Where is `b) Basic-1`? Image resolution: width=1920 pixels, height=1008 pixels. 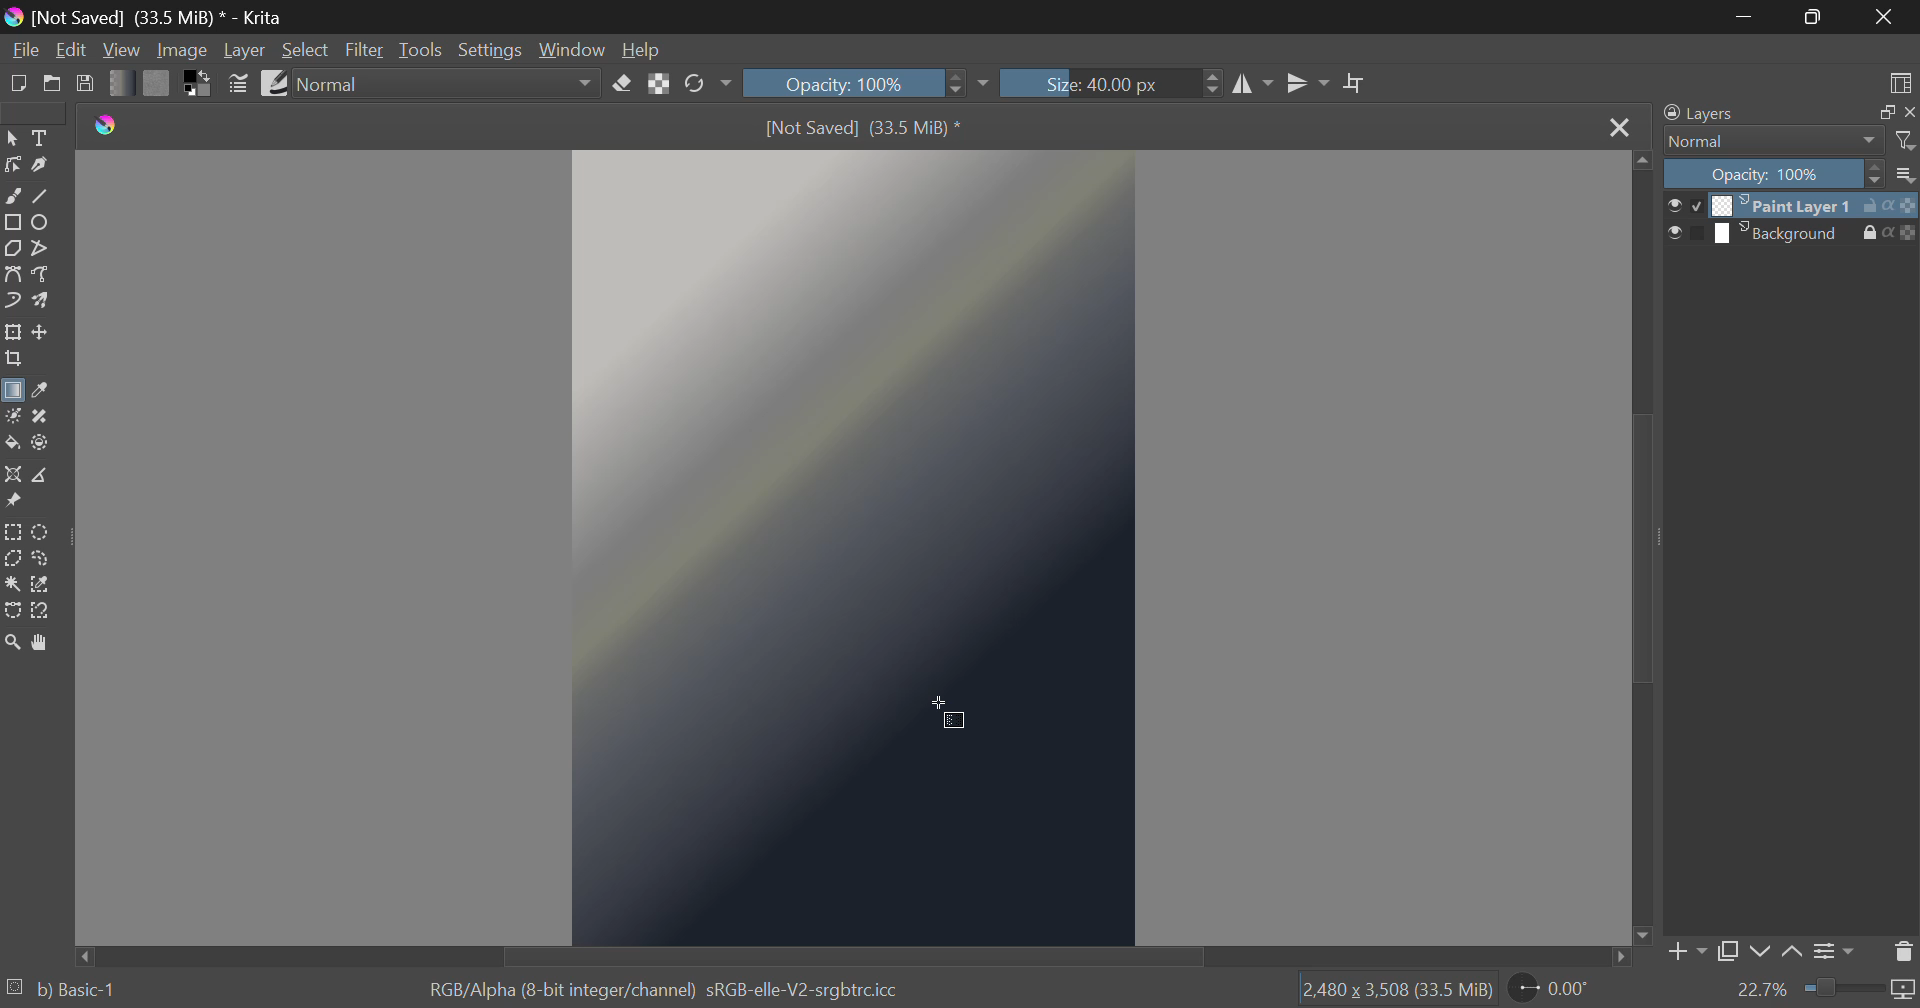
b) Basic-1 is located at coordinates (62, 991).